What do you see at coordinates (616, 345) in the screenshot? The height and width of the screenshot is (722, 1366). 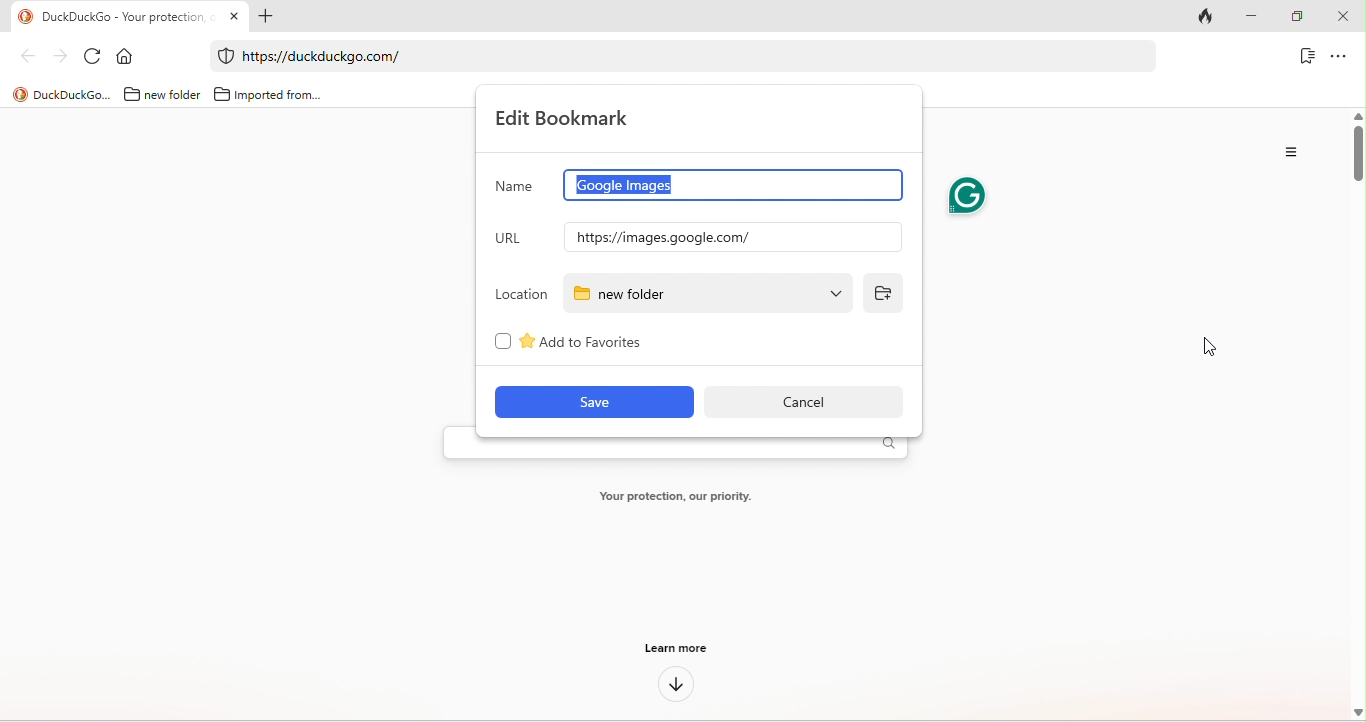 I see `add to favourites` at bounding box center [616, 345].